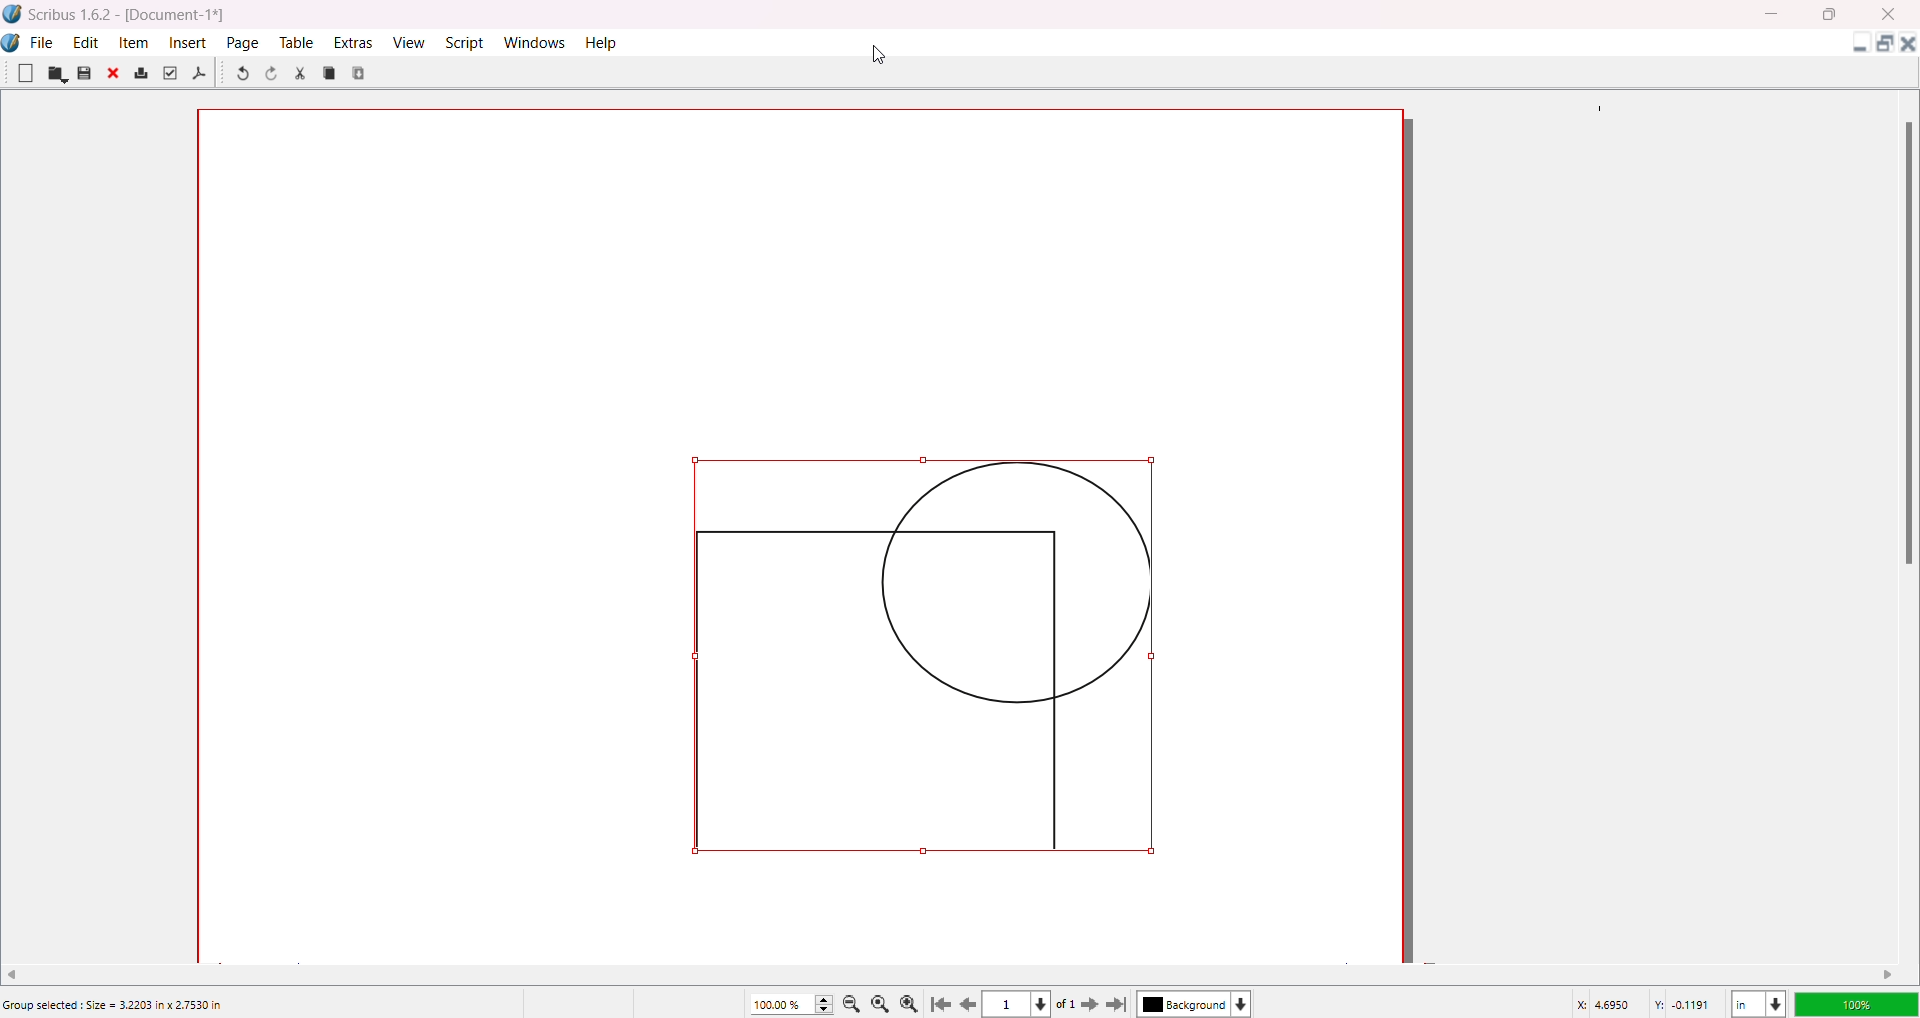 The width and height of the screenshot is (1920, 1018). Describe the element at coordinates (603, 42) in the screenshot. I see `Help` at that location.